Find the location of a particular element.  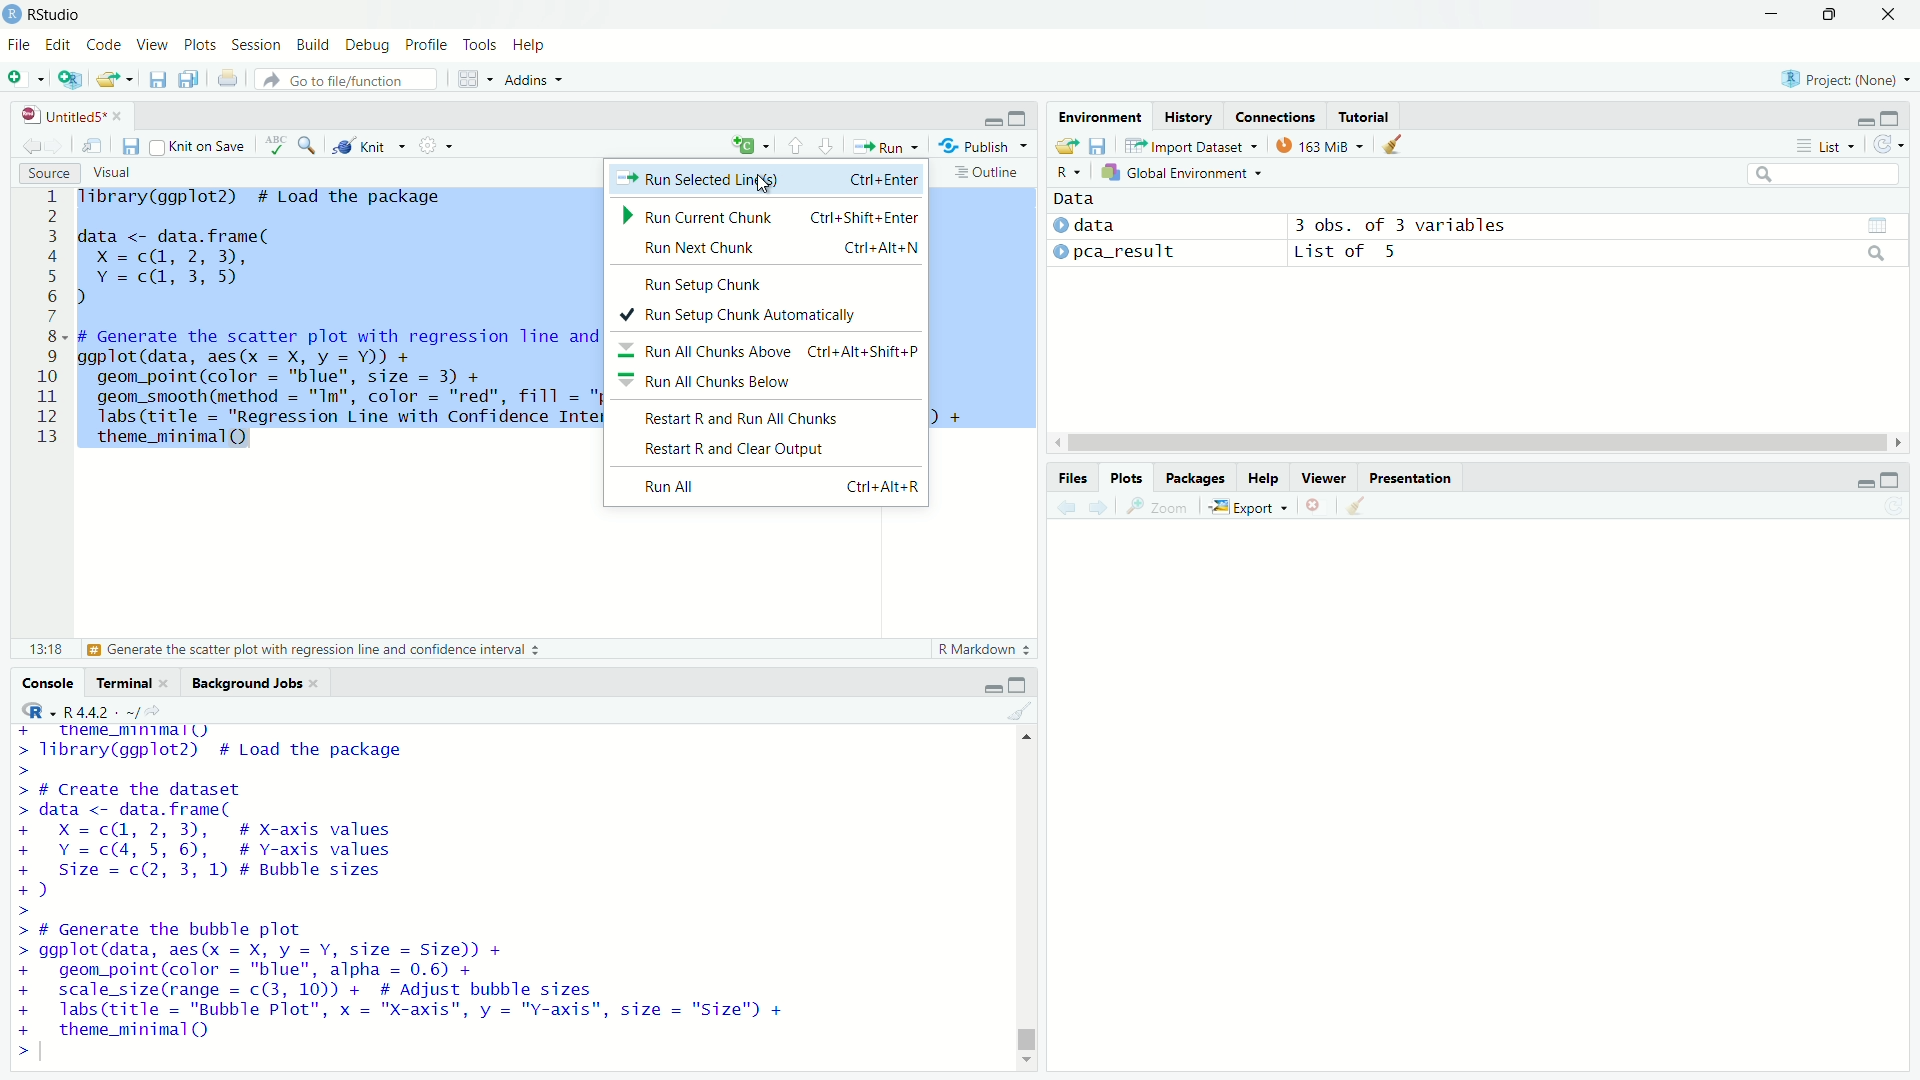

Run Setup Chunk is located at coordinates (763, 281).